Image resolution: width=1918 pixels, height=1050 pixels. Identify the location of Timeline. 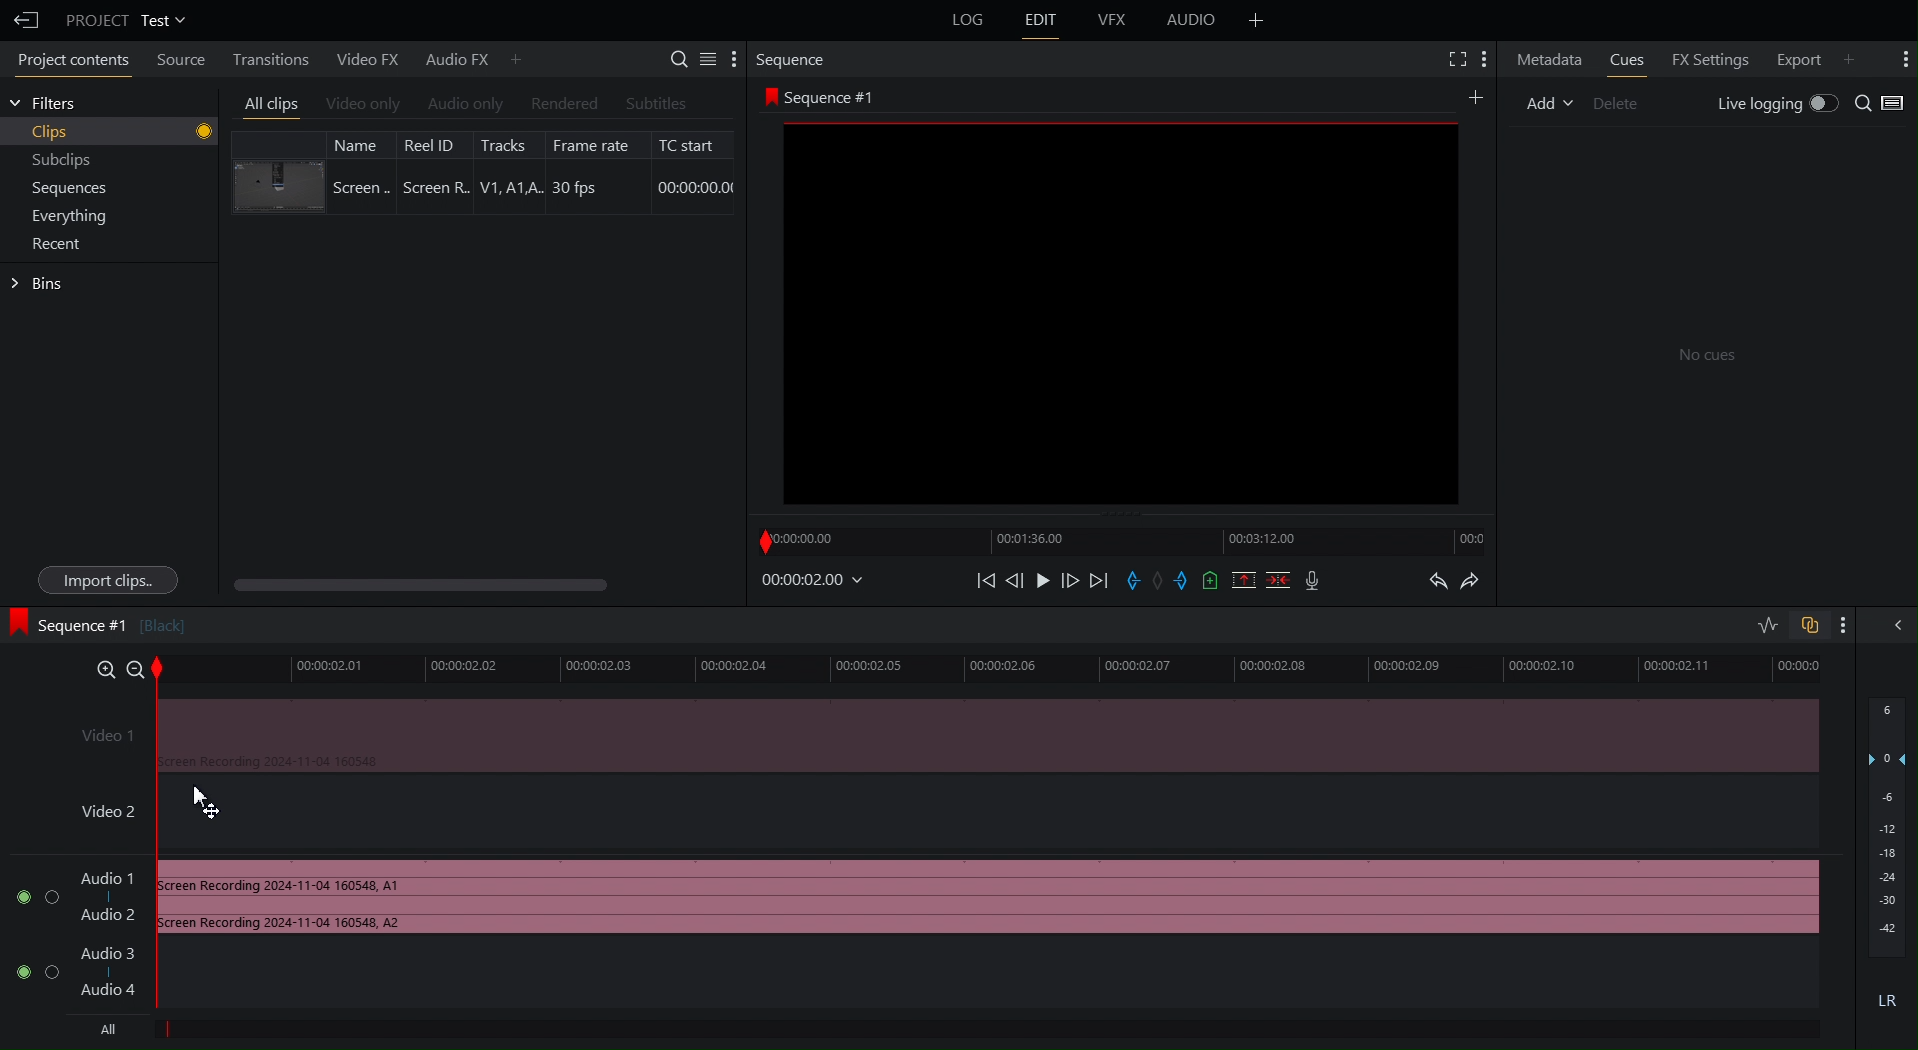
(991, 668).